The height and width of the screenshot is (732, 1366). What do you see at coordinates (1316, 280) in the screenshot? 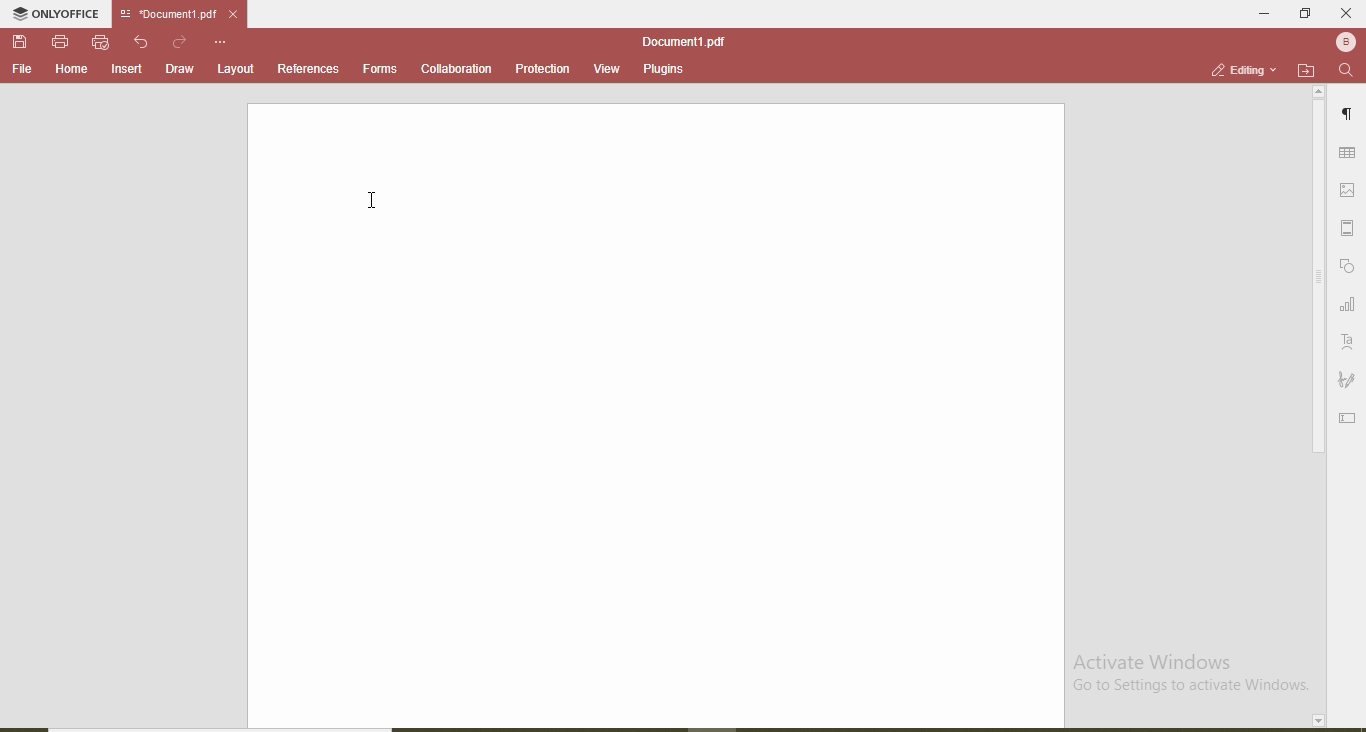
I see `vertical scroll bar` at bounding box center [1316, 280].